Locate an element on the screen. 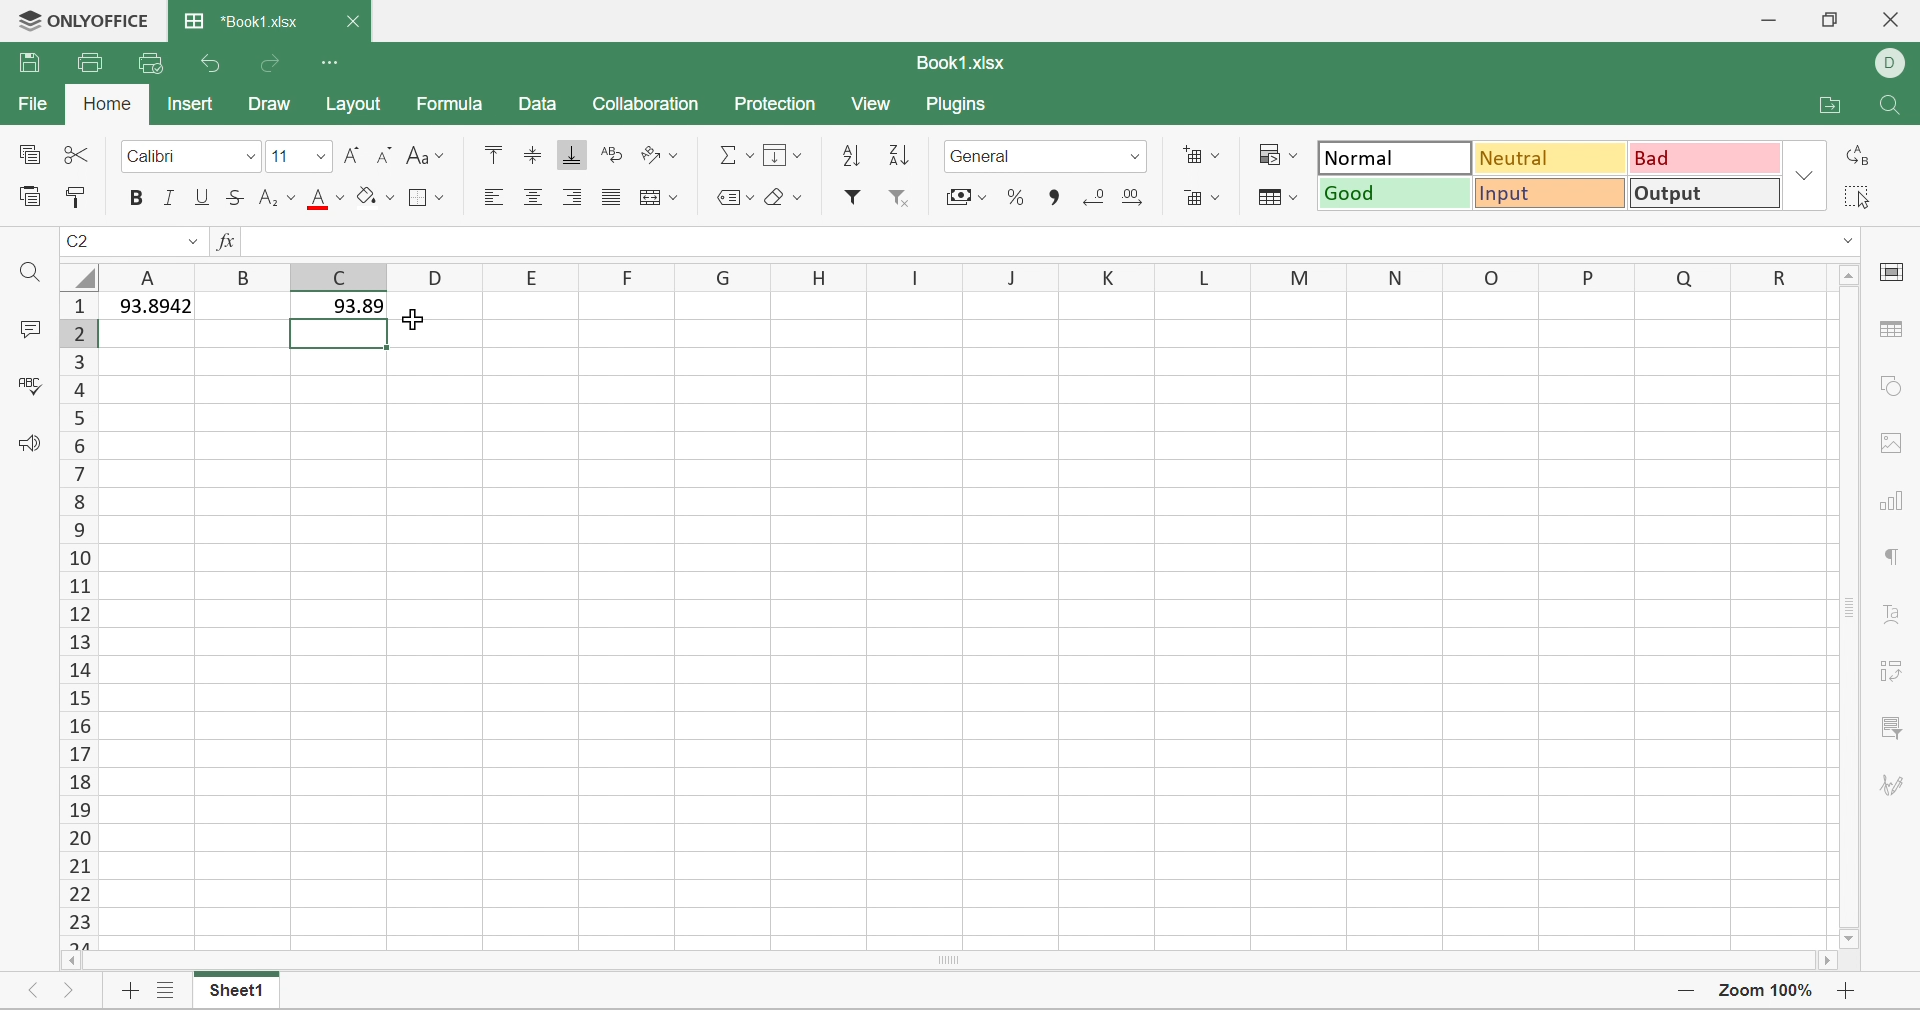  List of sheets is located at coordinates (163, 991).